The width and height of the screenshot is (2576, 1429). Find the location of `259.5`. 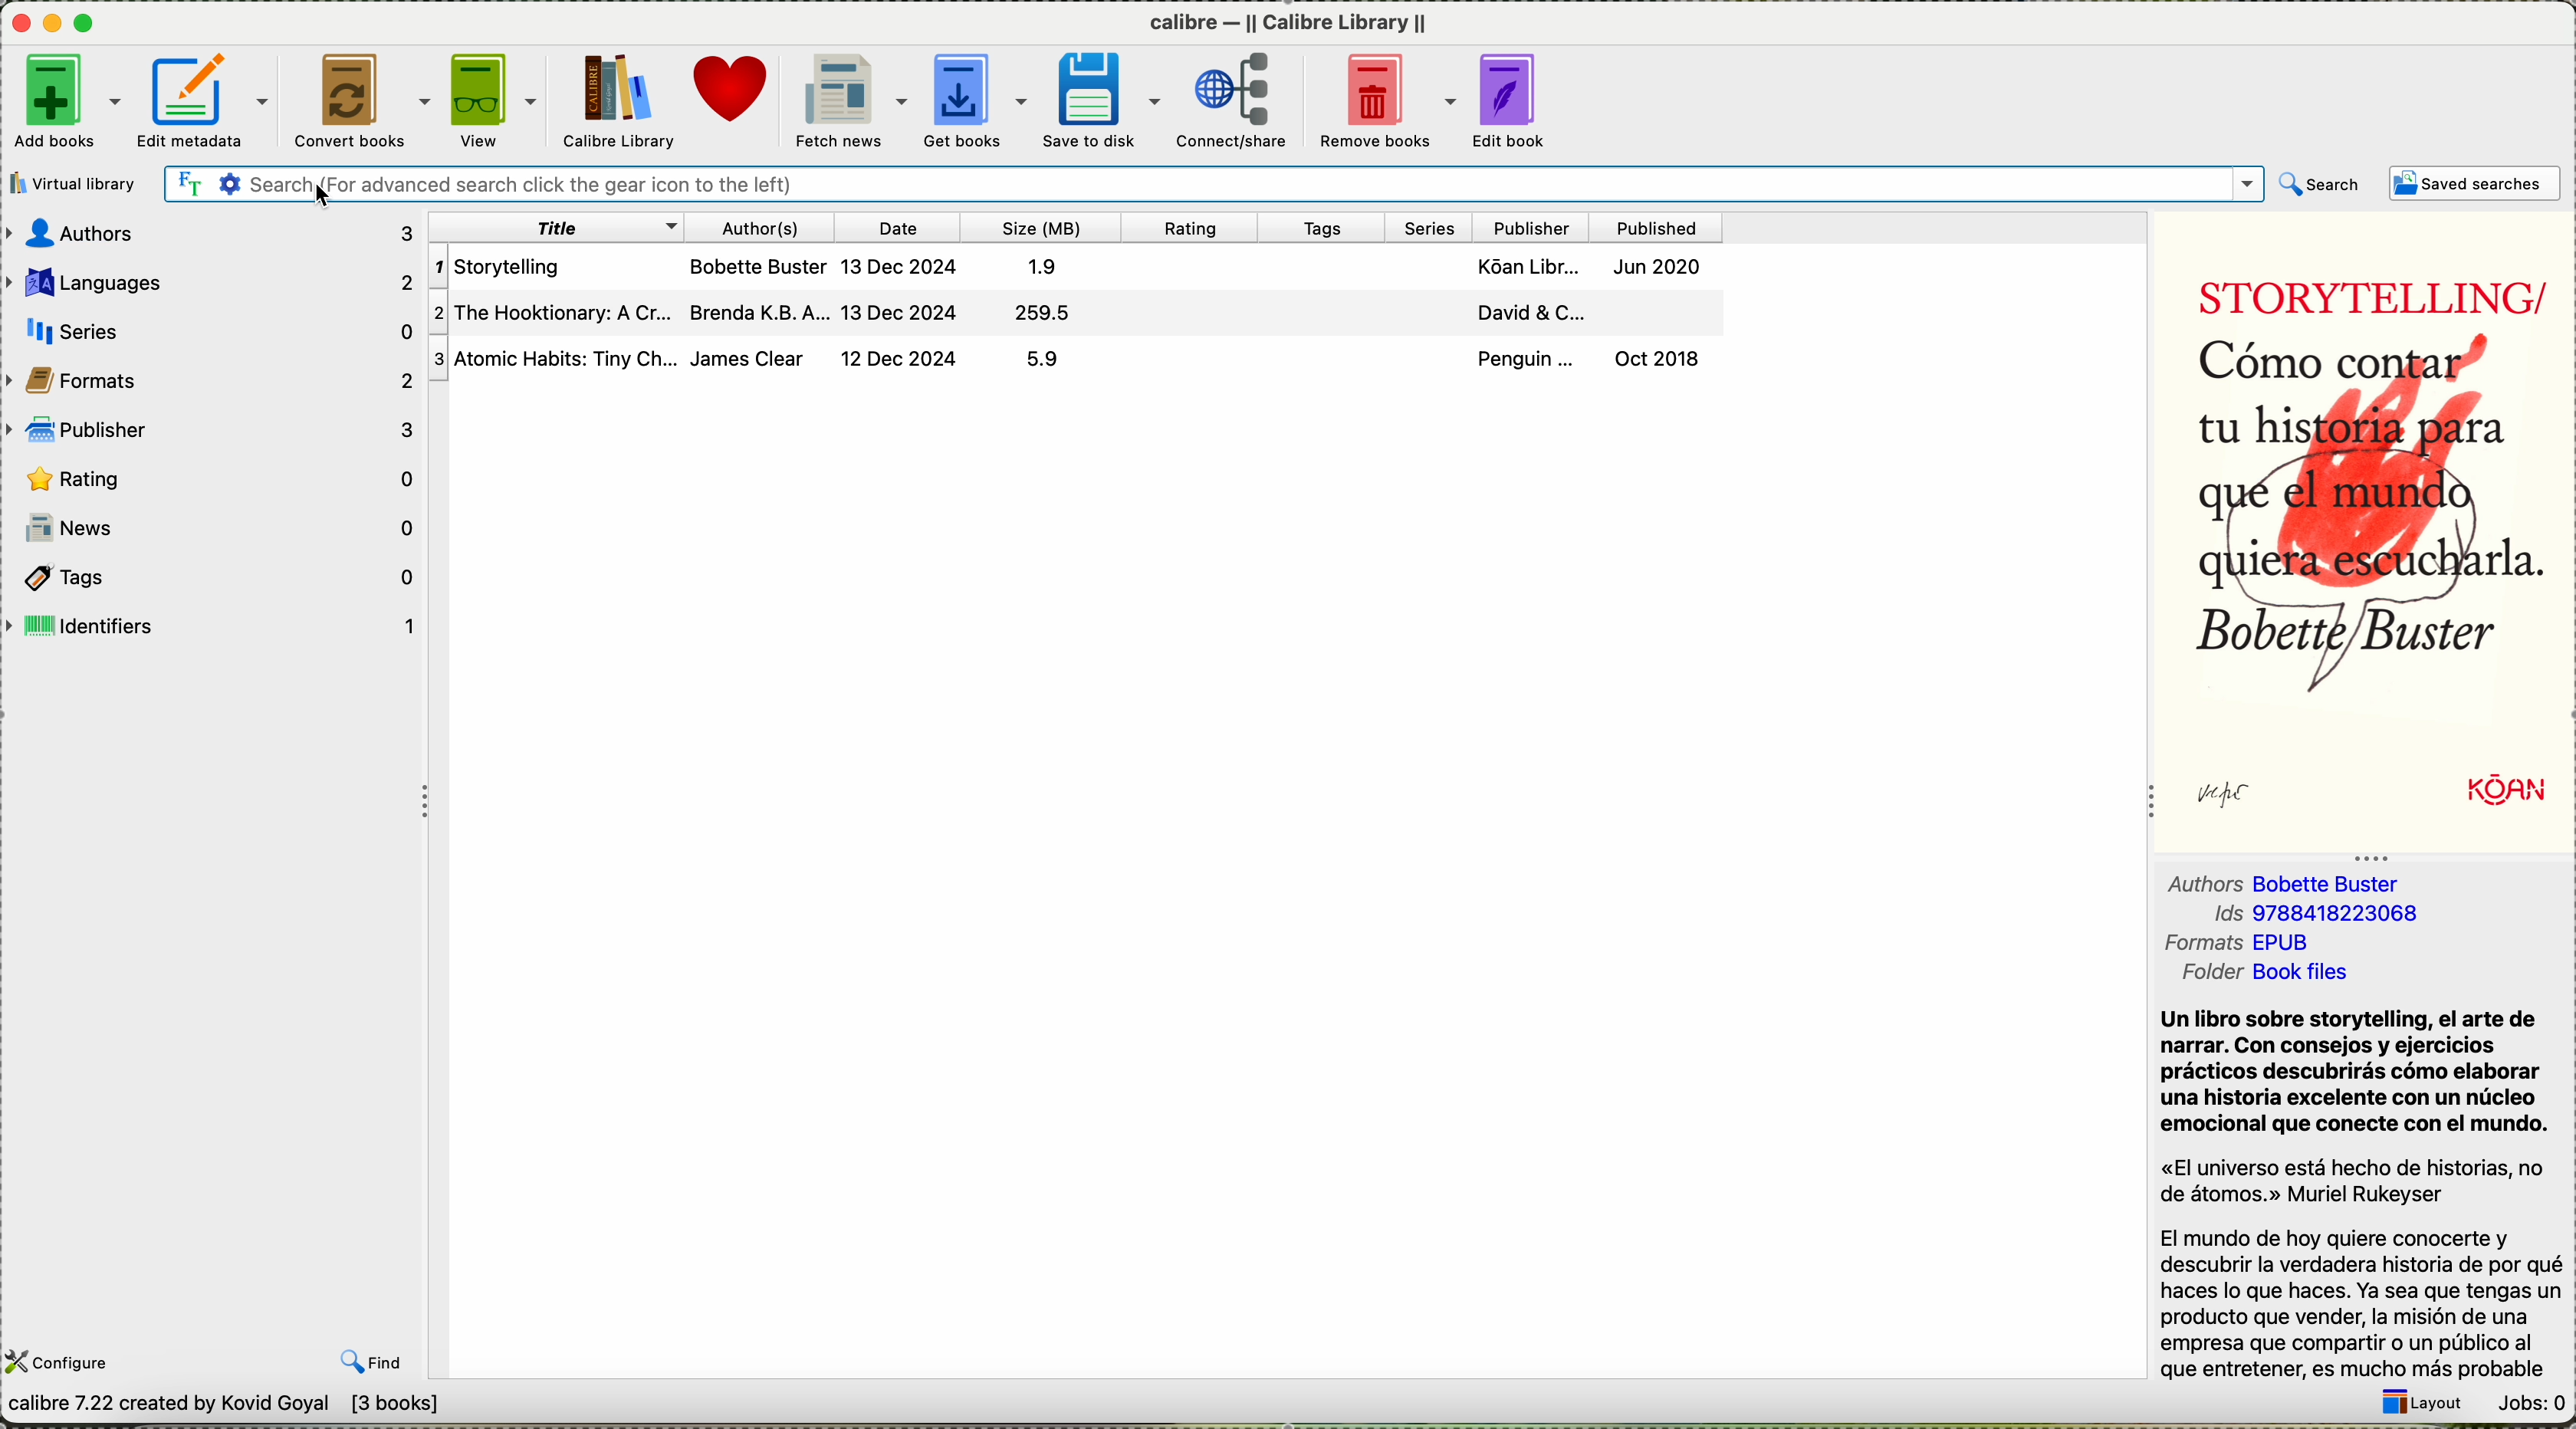

259.5 is located at coordinates (1055, 313).